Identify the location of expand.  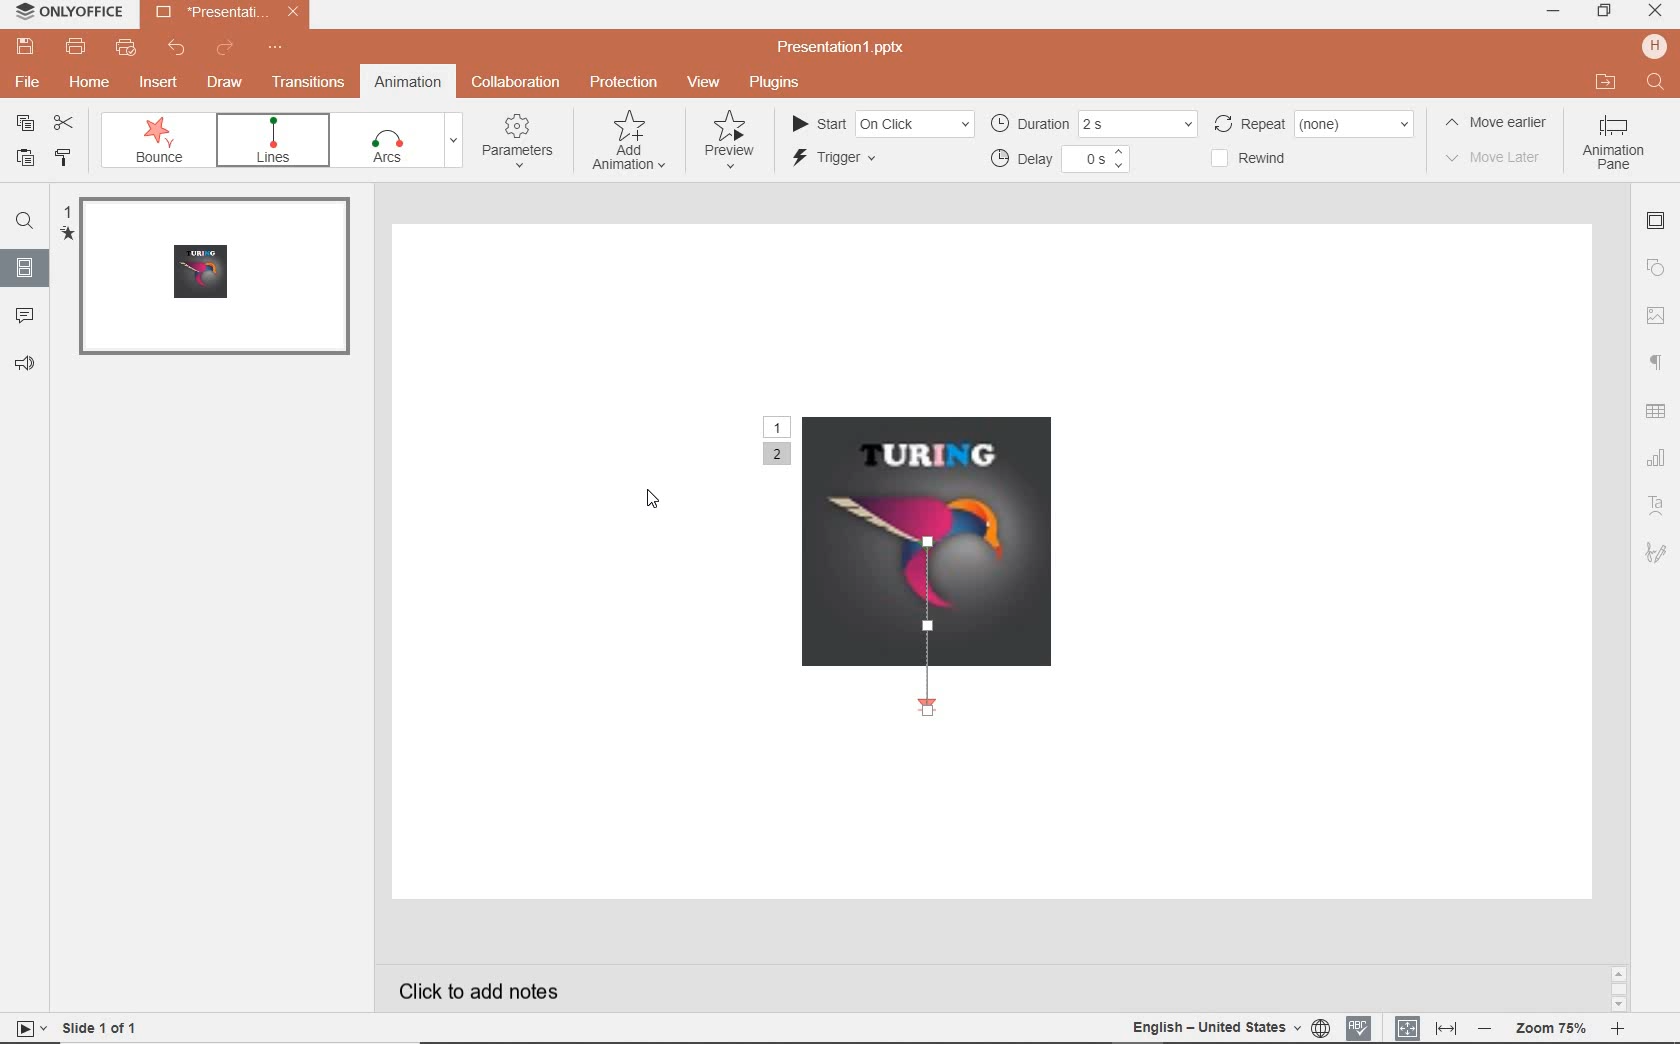
(456, 140).